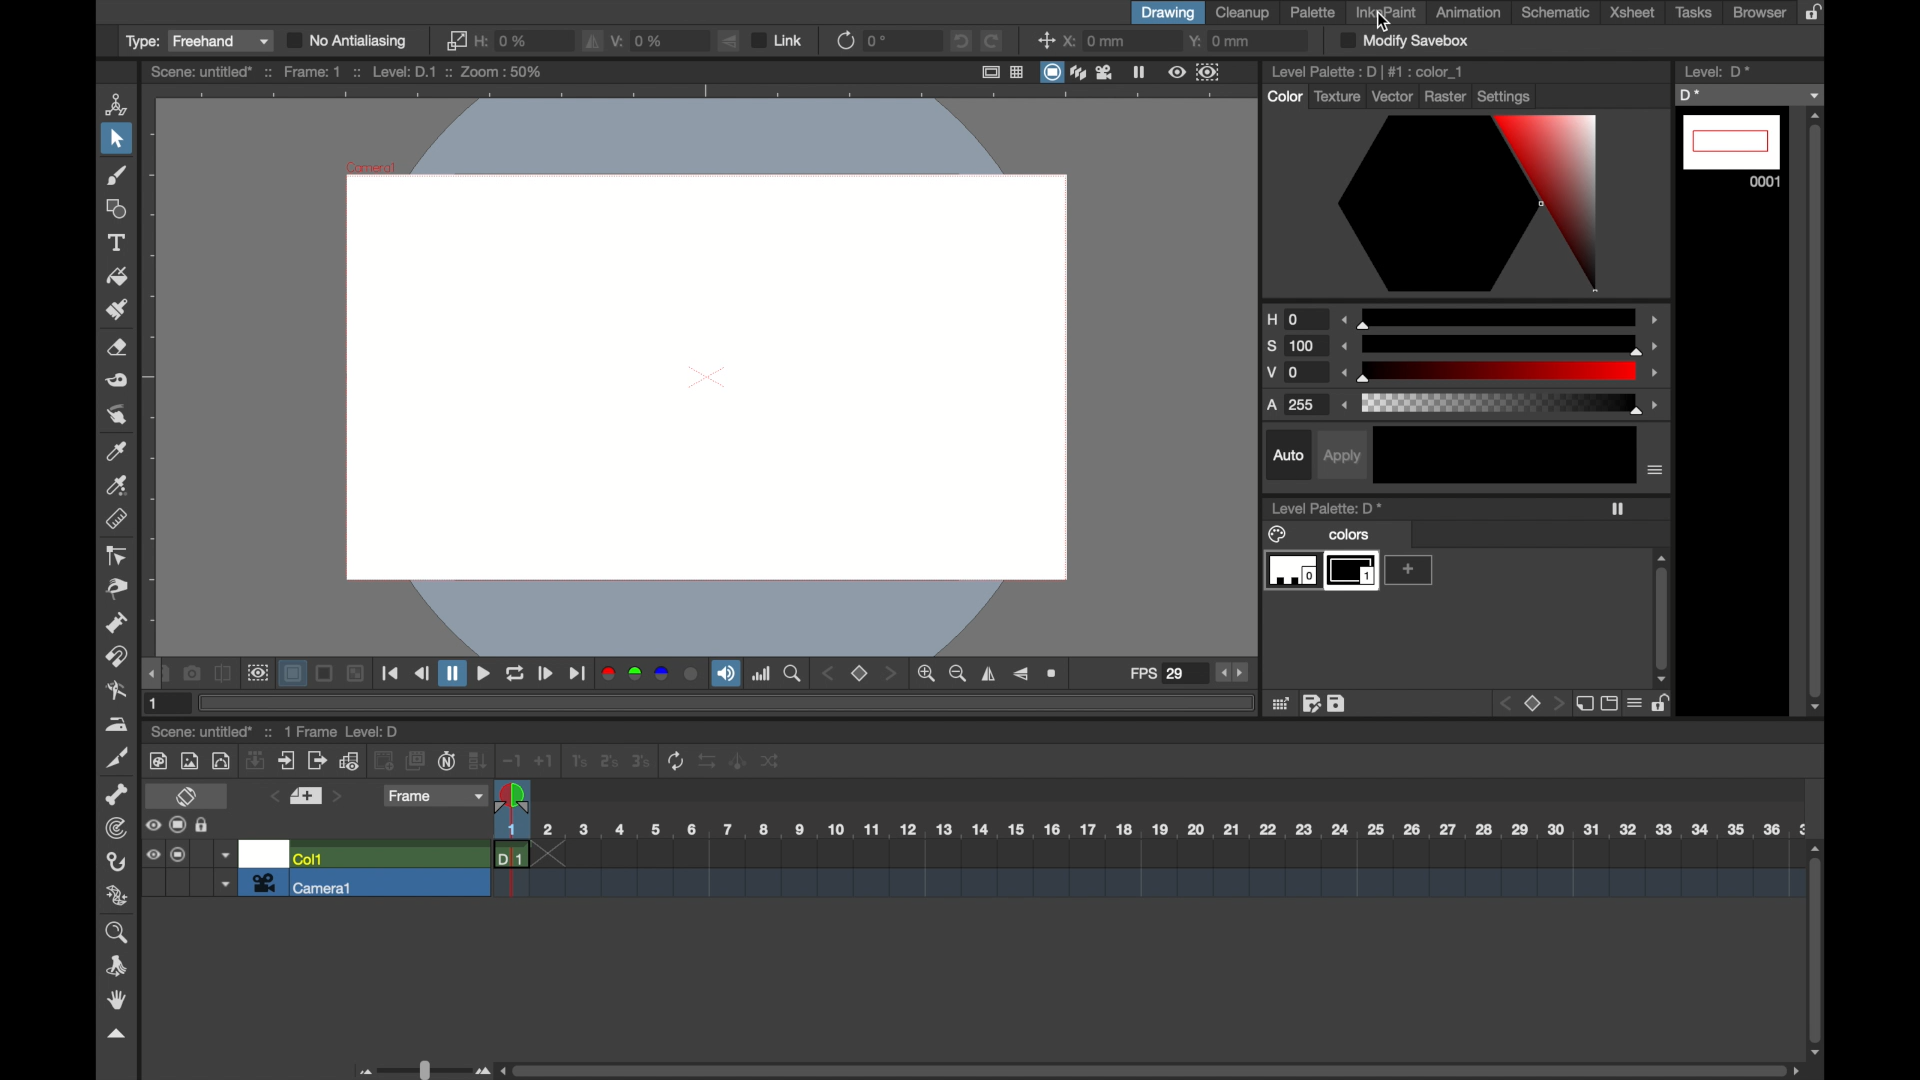 This screenshot has width=1920, height=1080. I want to click on level, so click(1732, 152).